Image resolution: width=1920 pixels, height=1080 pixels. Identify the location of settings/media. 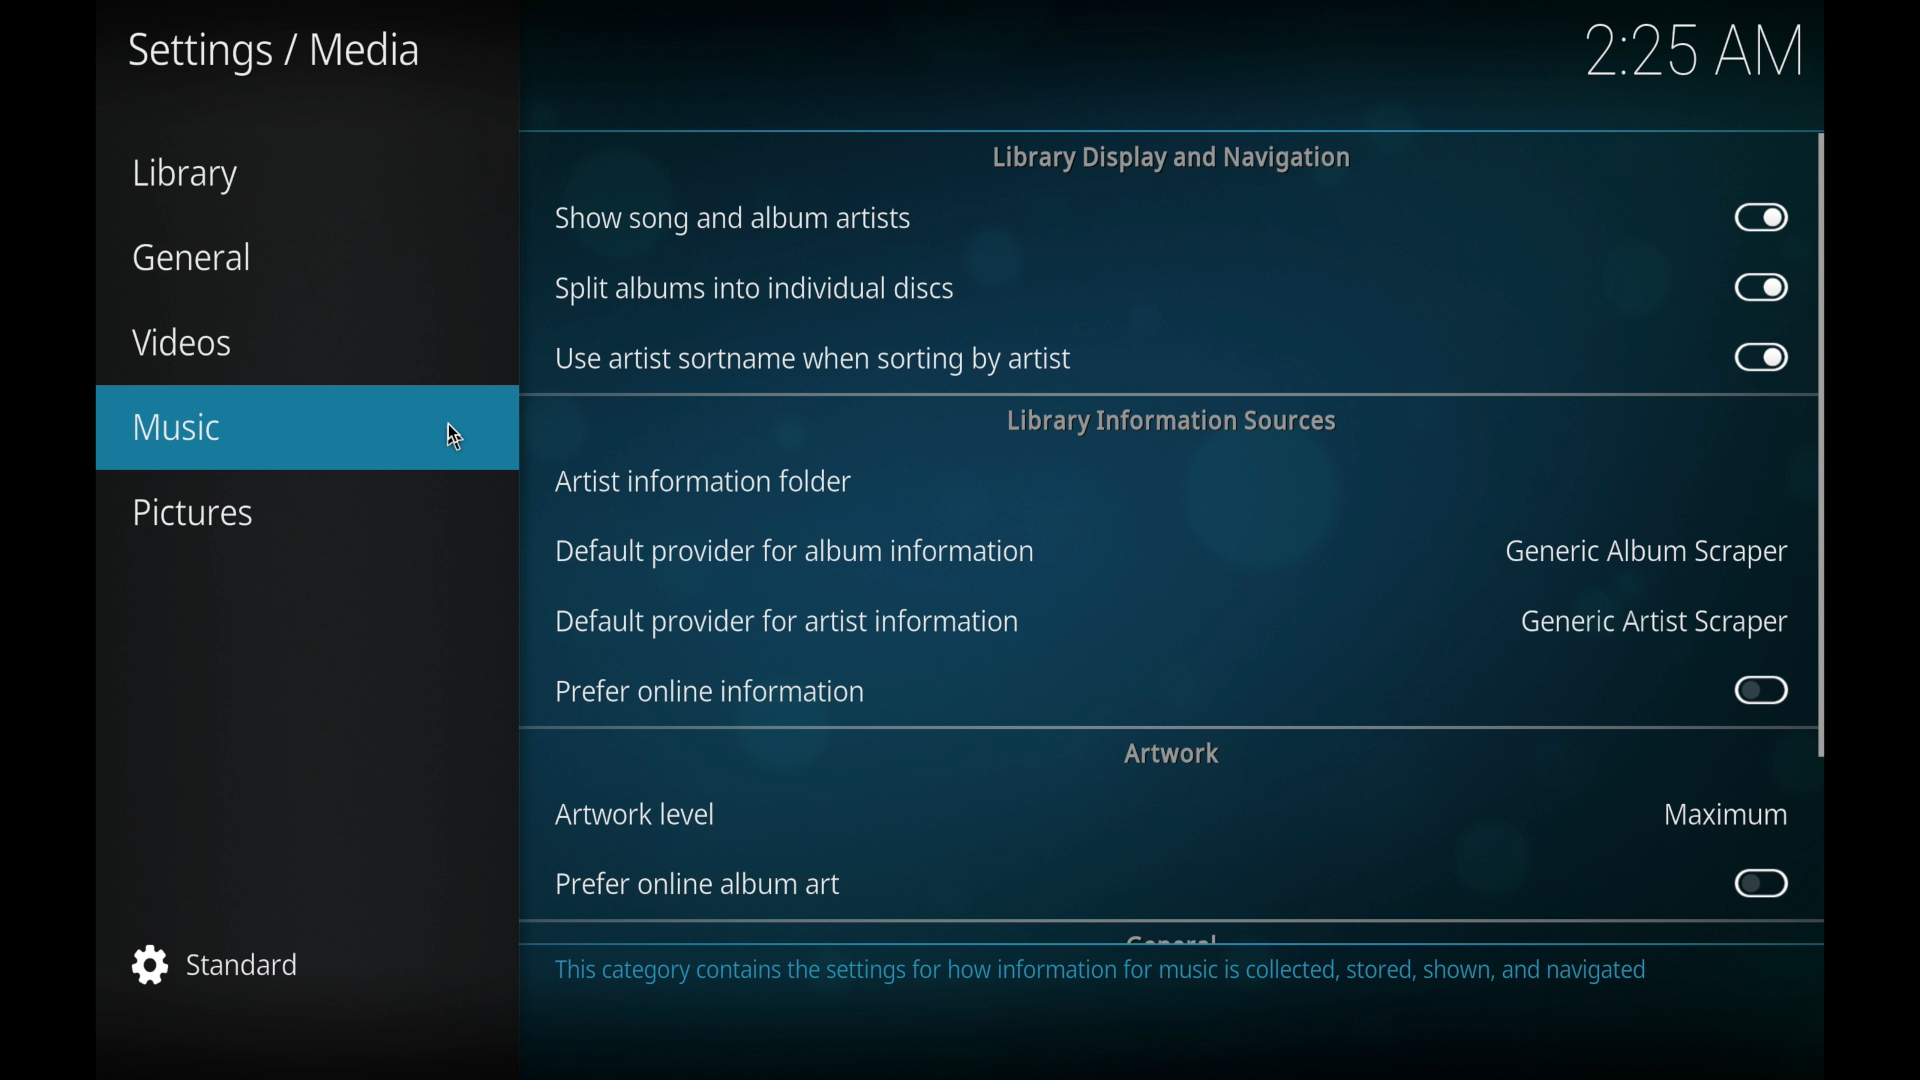
(275, 53).